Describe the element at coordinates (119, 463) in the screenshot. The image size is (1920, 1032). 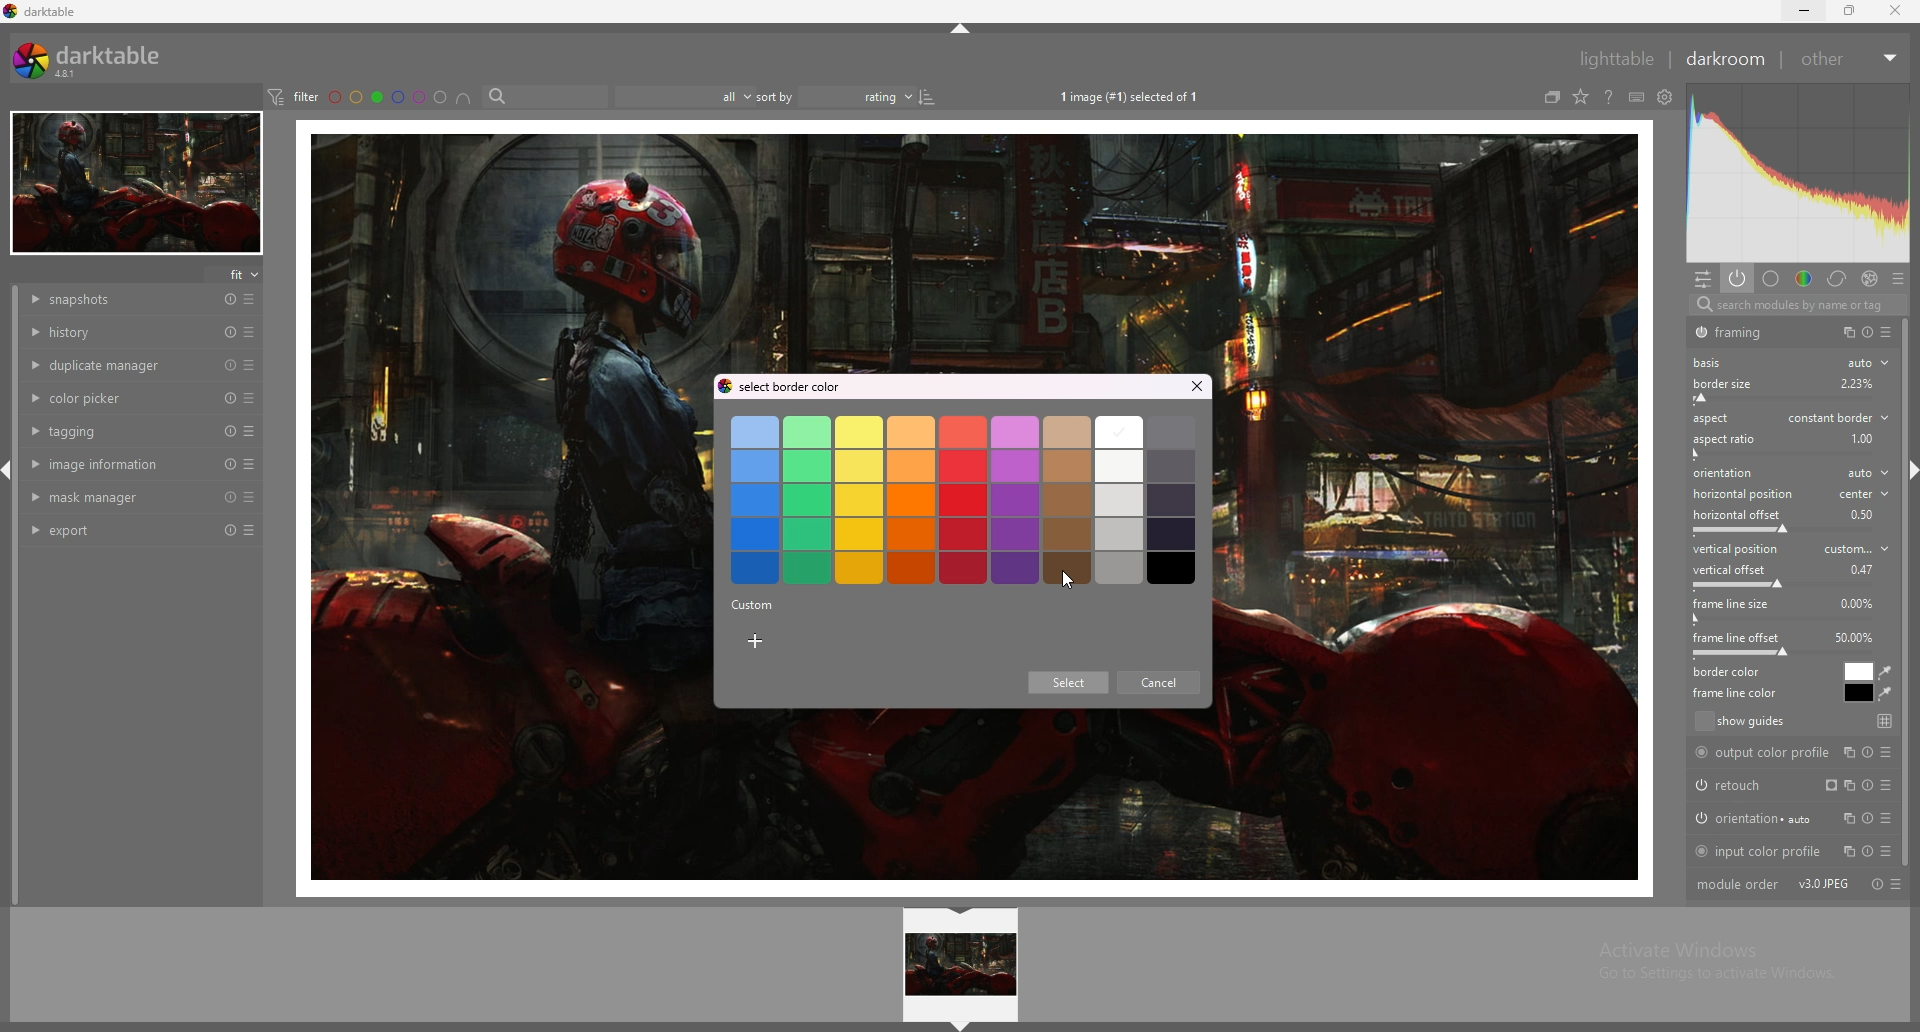
I see `image information` at that location.